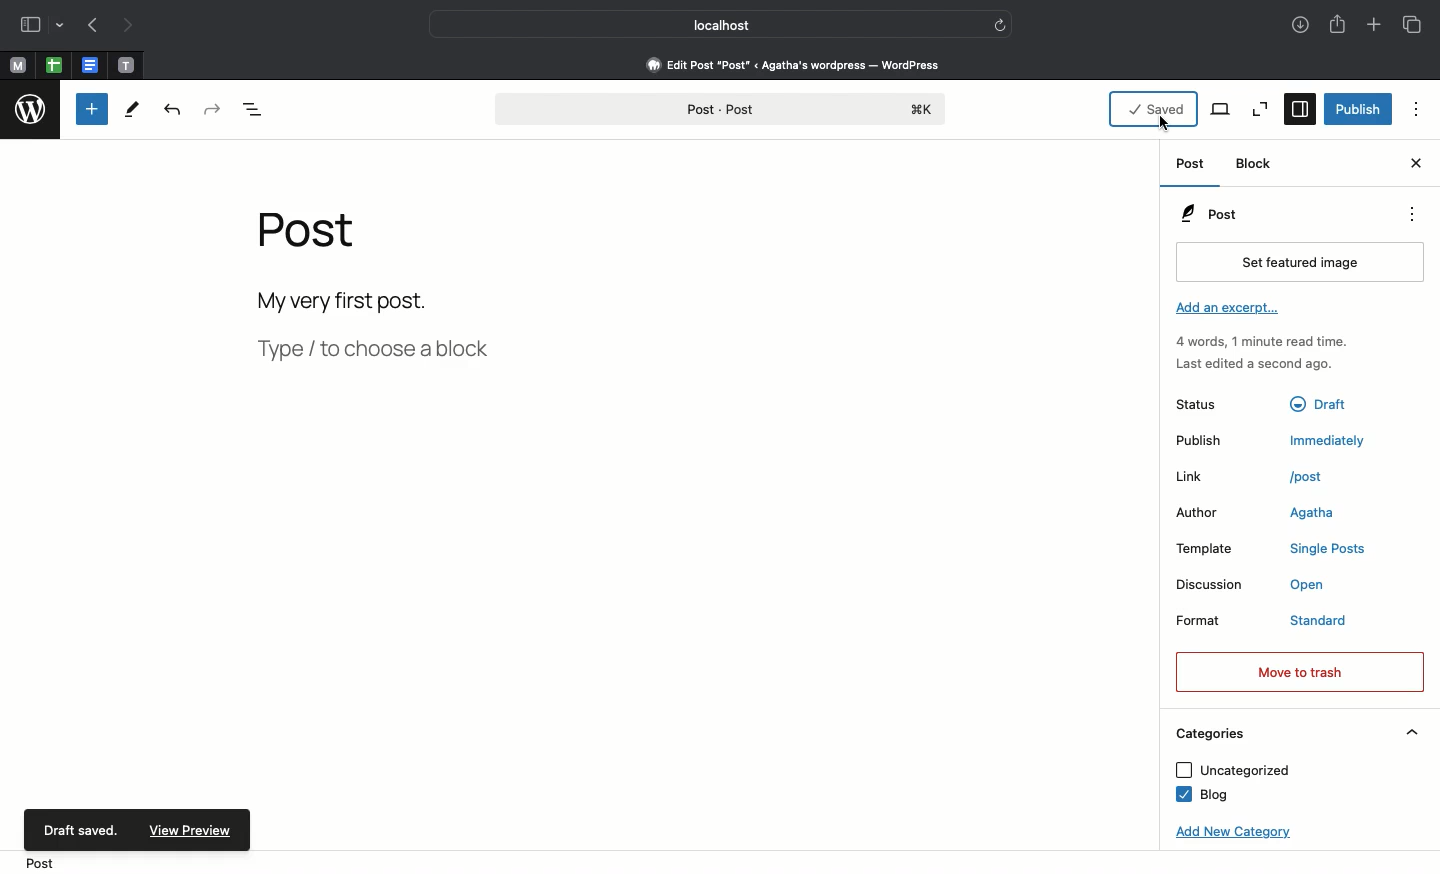  What do you see at coordinates (92, 109) in the screenshot?
I see `Toggle block inserter` at bounding box center [92, 109].